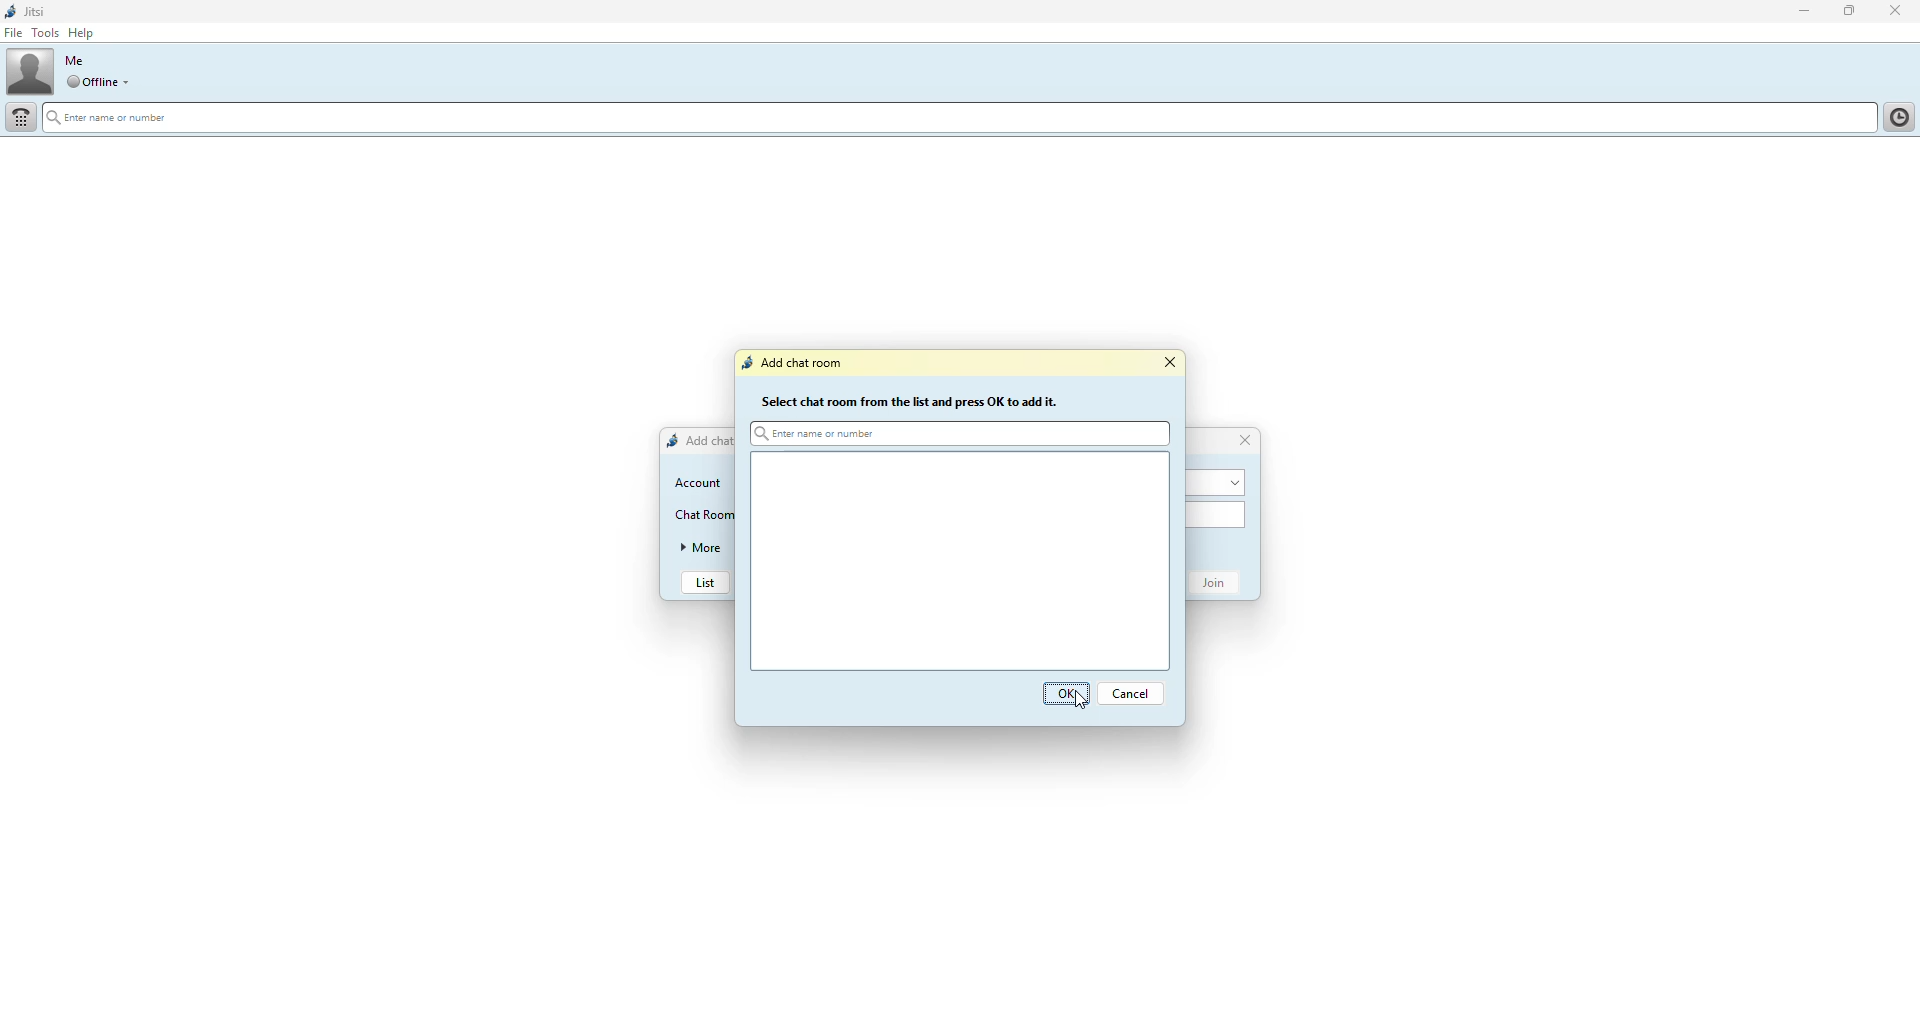  Describe the element at coordinates (1897, 8) in the screenshot. I see `close` at that location.